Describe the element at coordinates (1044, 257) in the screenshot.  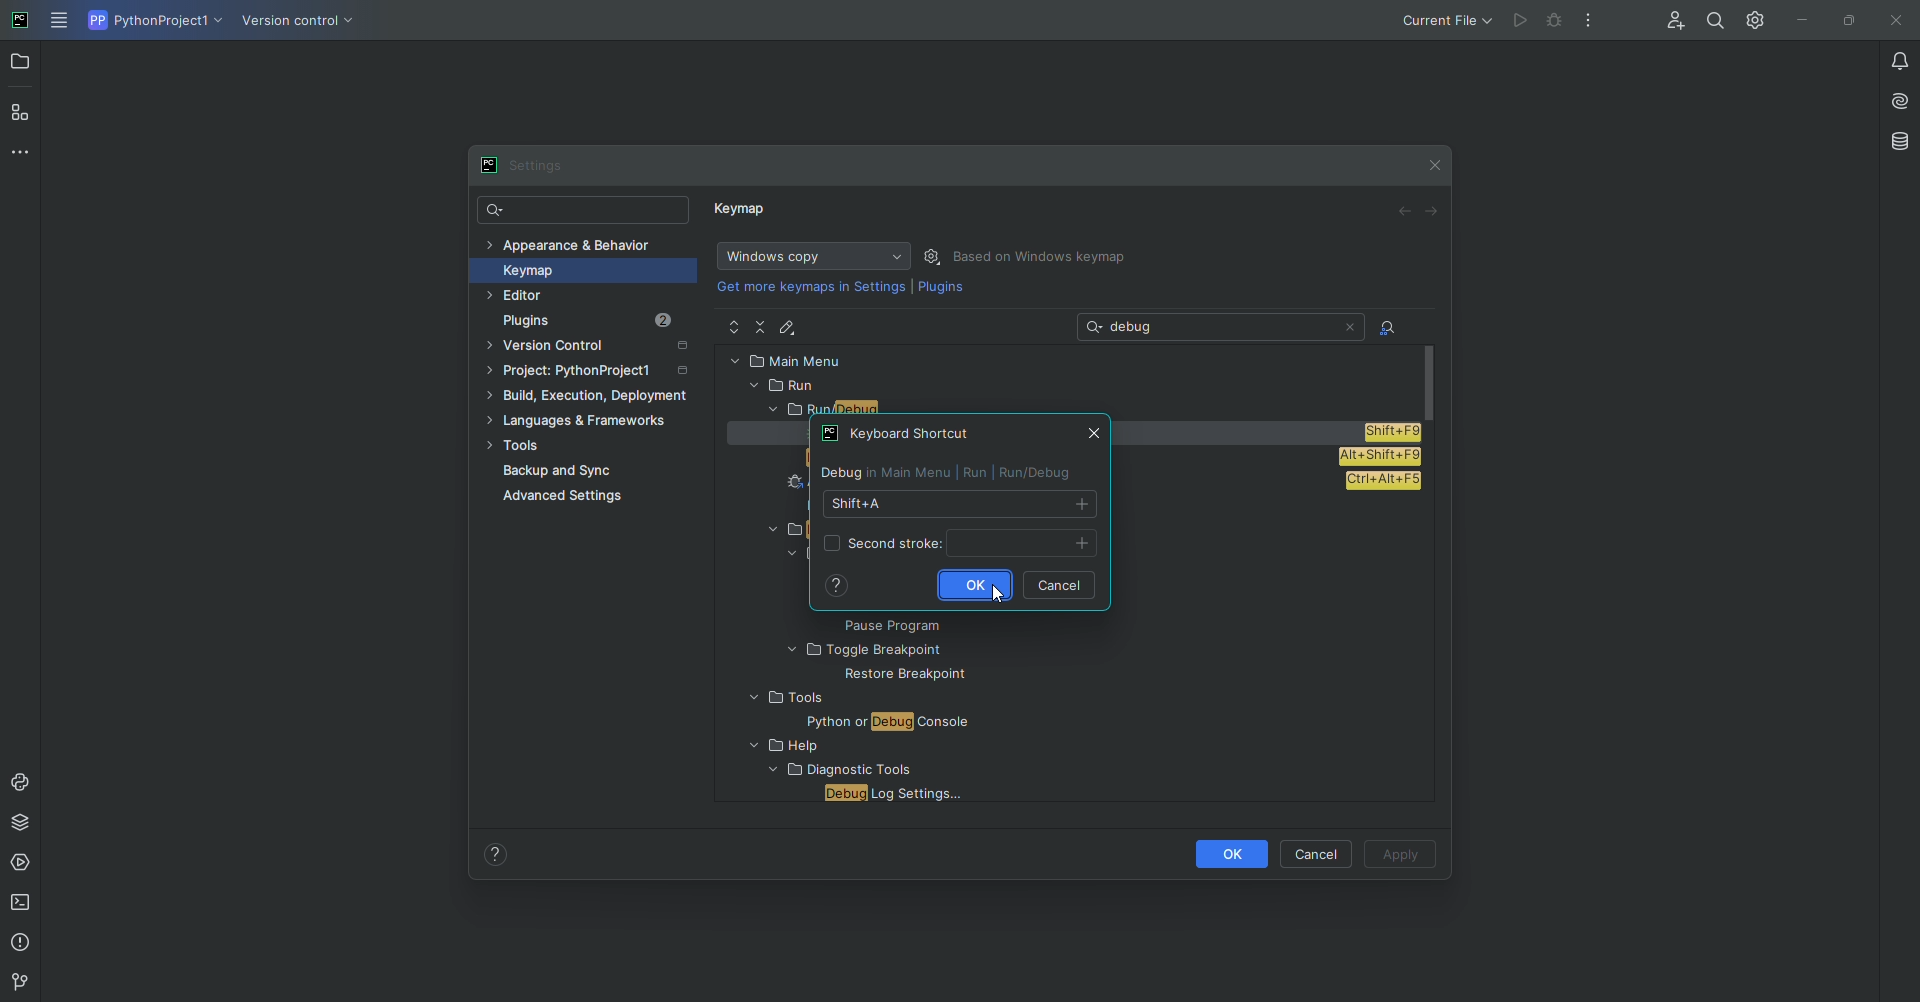
I see `Based on Windows Keymap` at that location.